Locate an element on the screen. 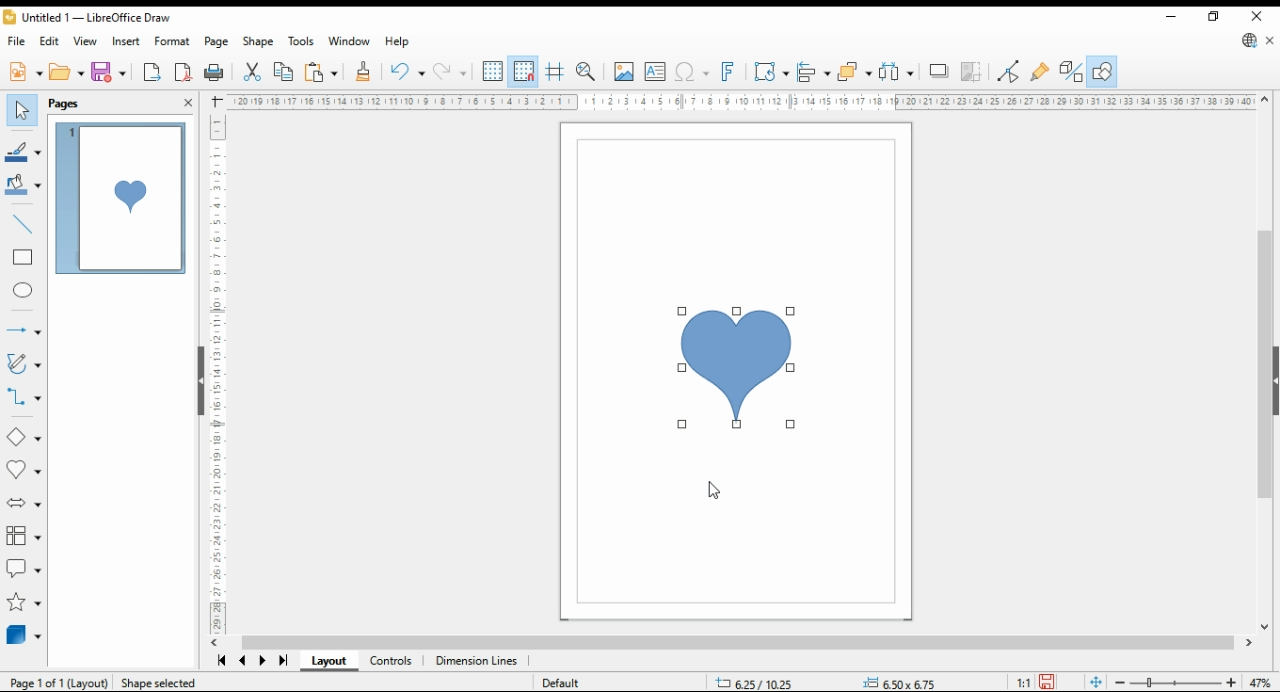 The height and width of the screenshot is (692, 1280). shape is located at coordinates (738, 369).